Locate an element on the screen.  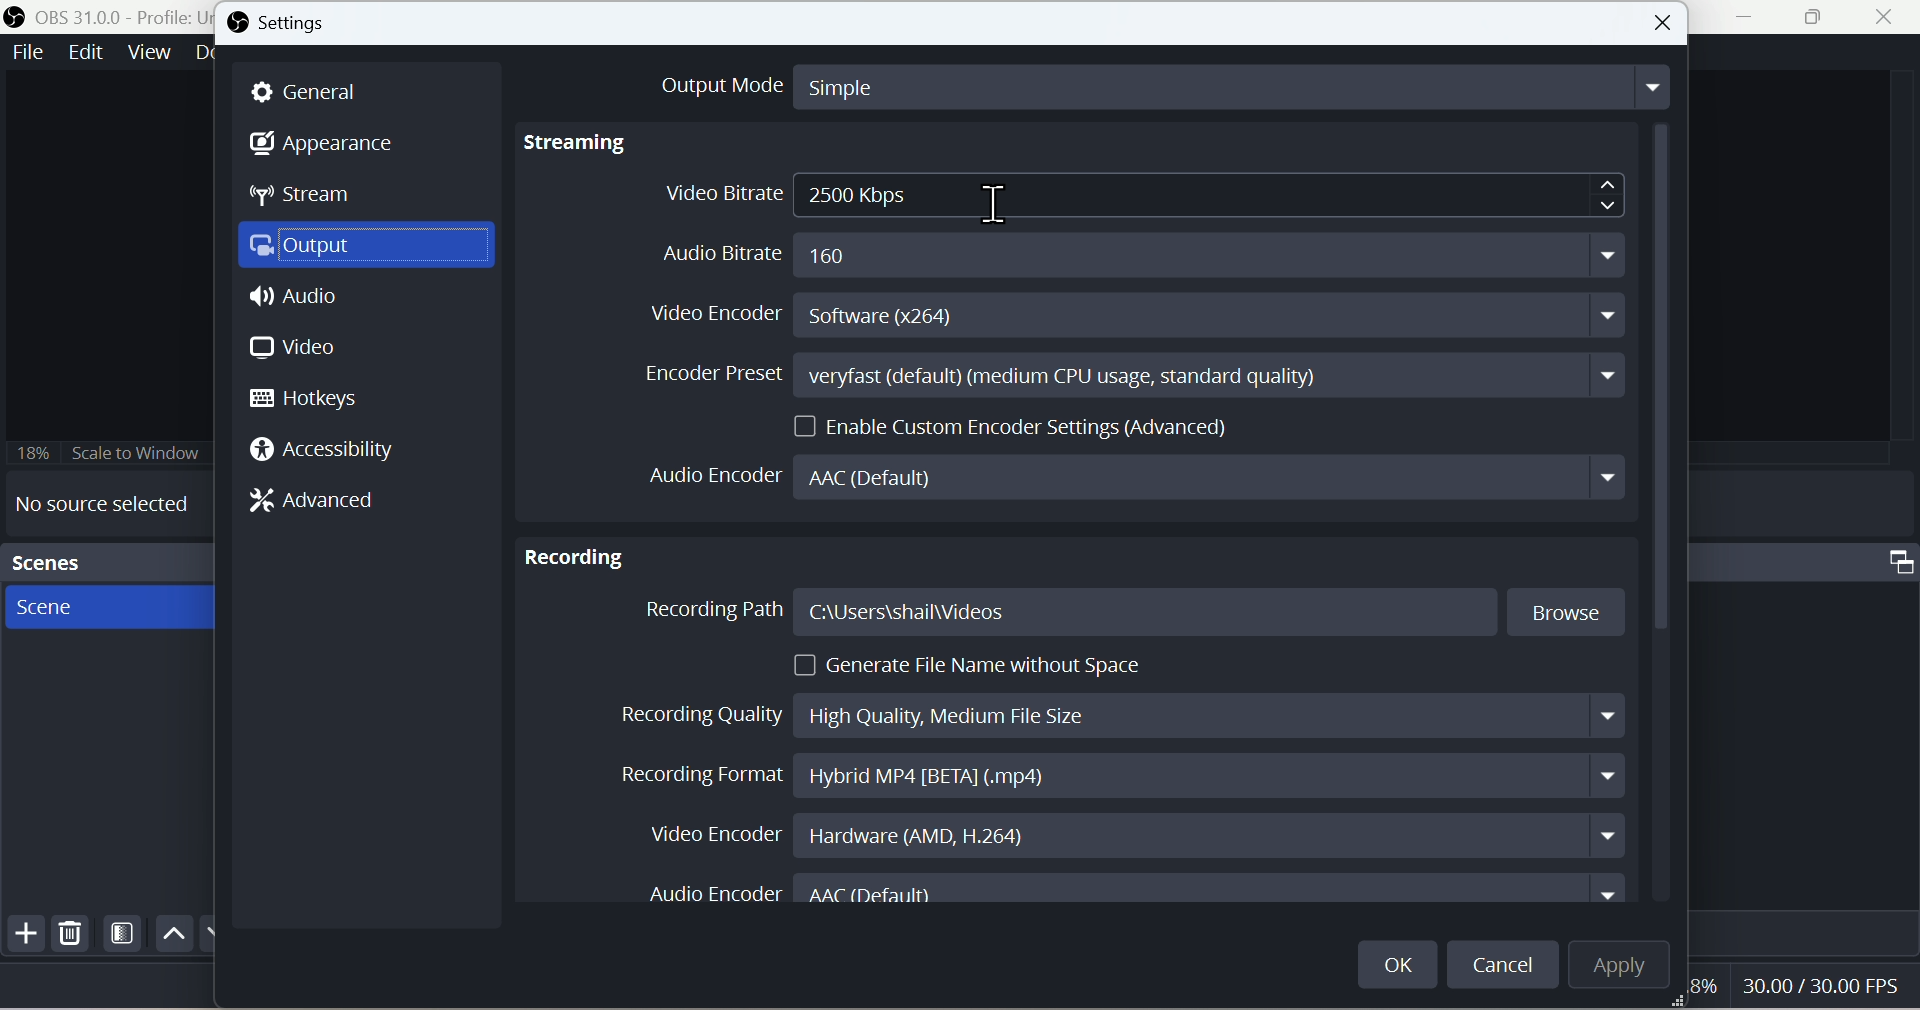
Generate File Name without Space is located at coordinates (975, 665).